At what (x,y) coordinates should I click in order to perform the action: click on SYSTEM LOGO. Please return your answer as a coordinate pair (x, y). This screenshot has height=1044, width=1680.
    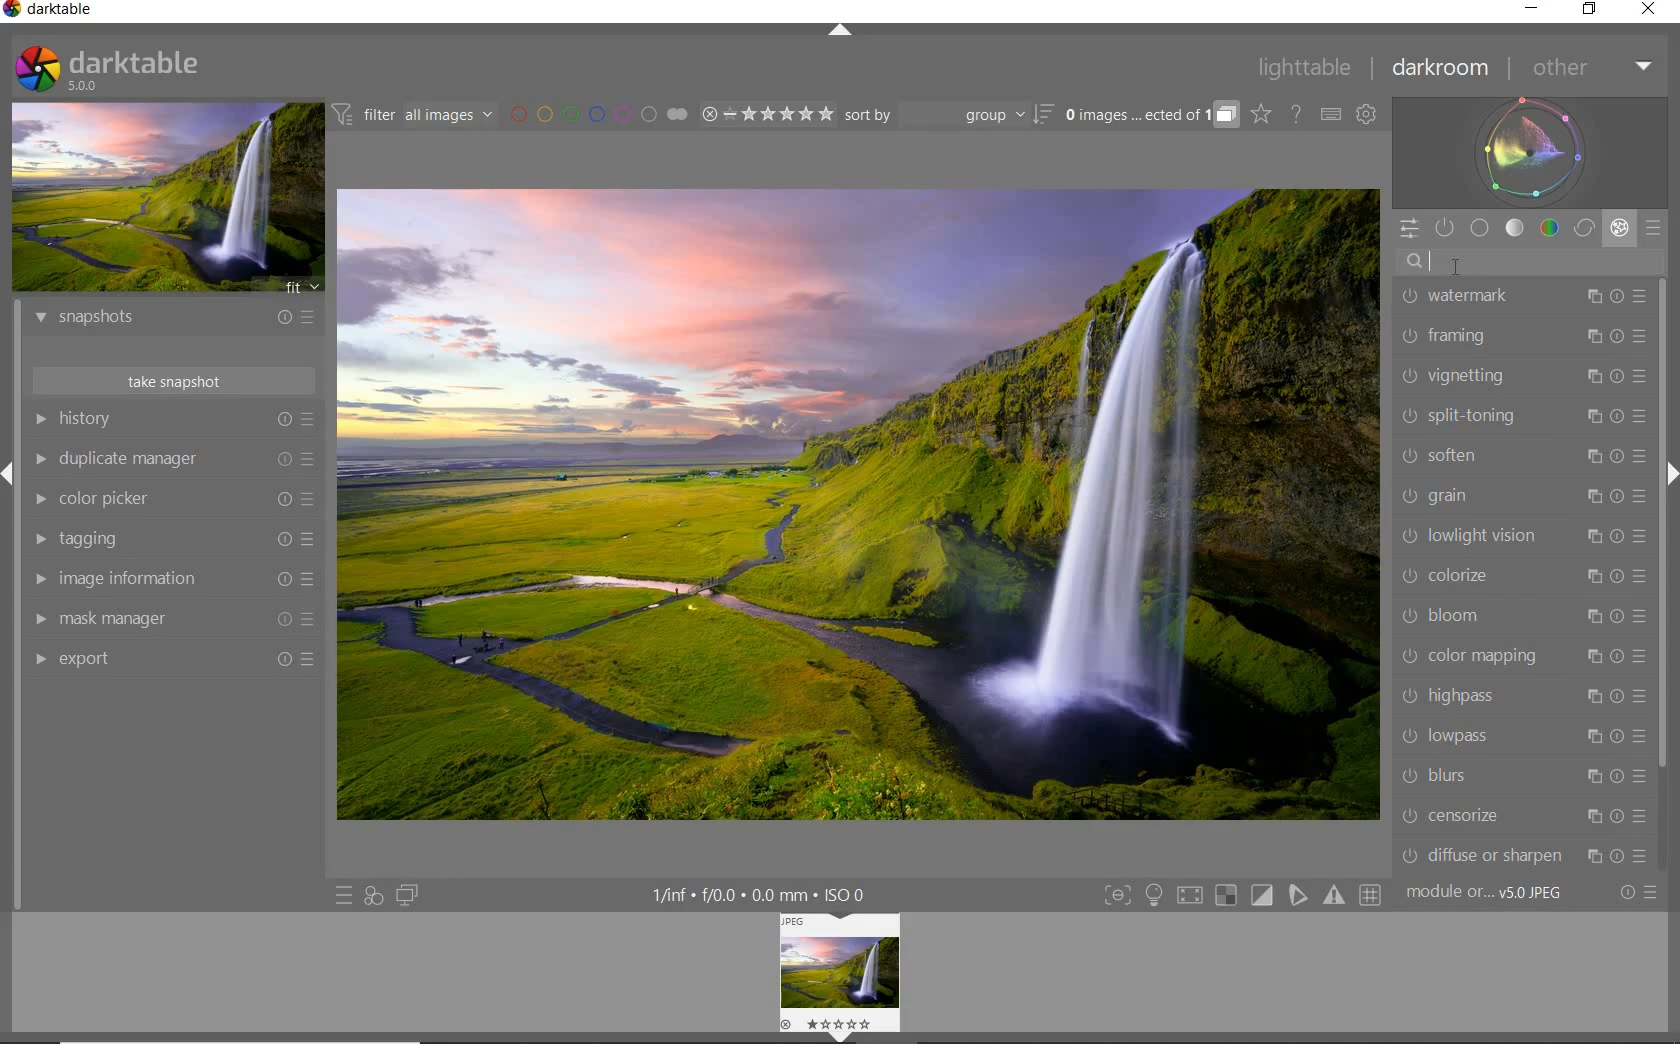
    Looking at the image, I should click on (108, 69).